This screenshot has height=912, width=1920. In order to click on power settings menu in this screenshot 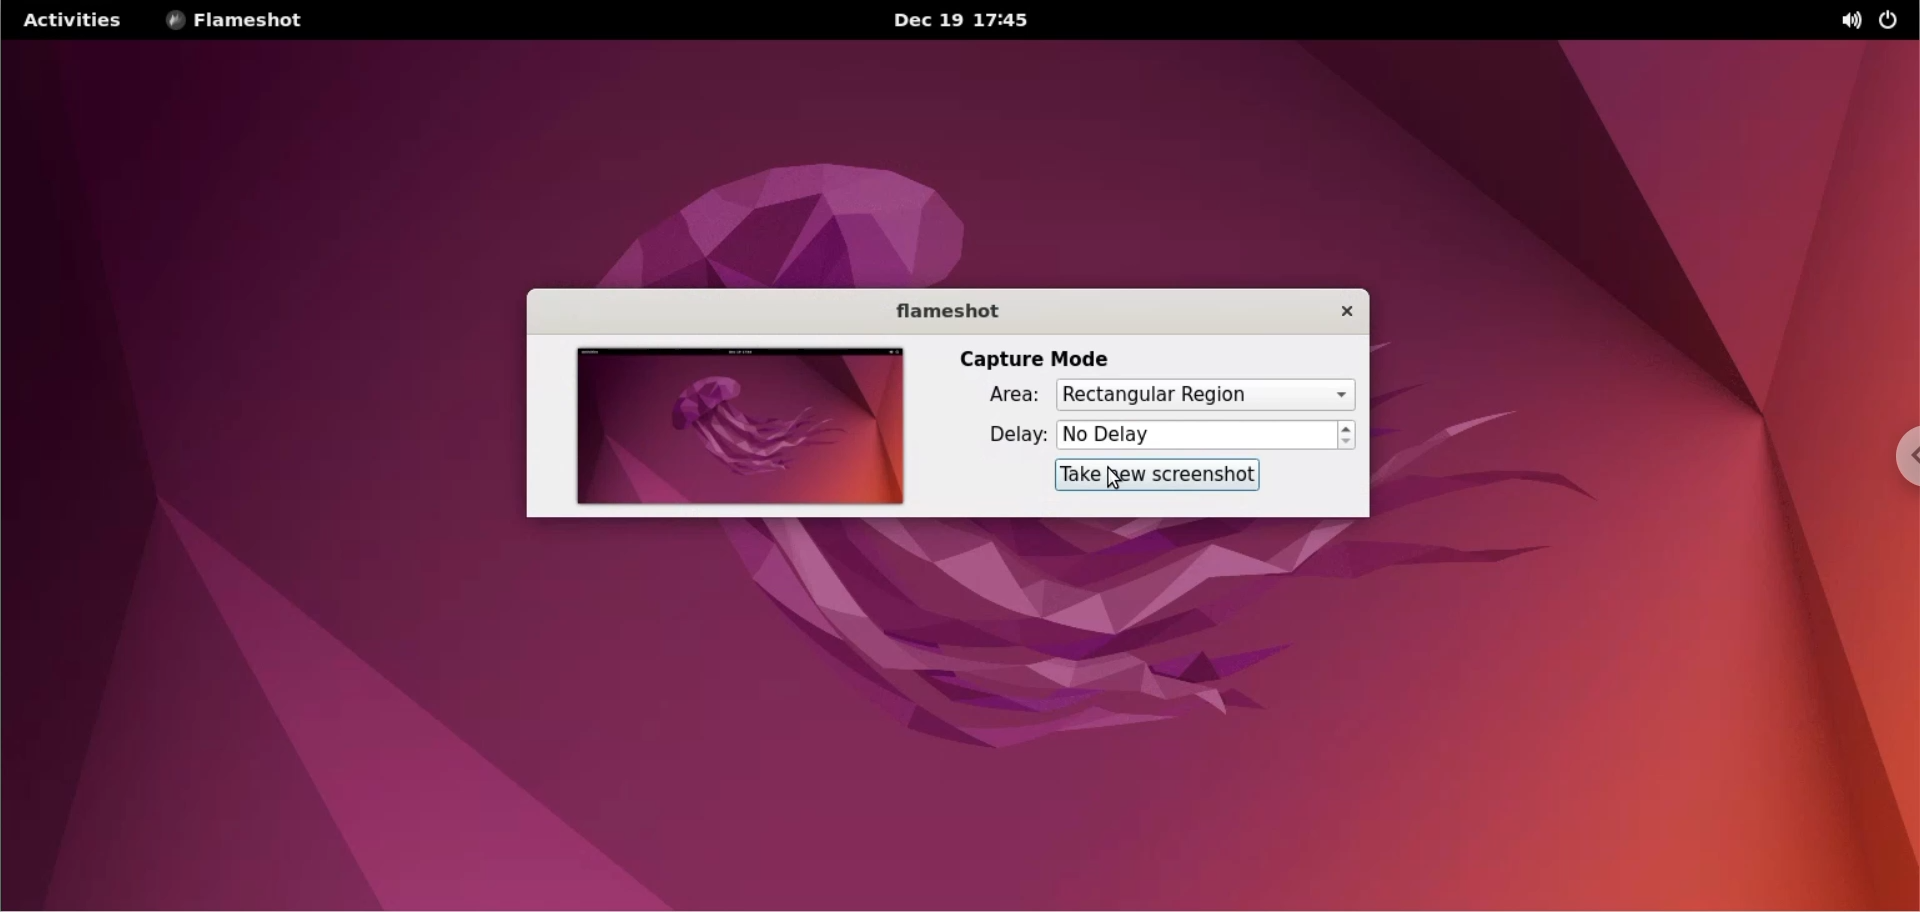, I will do `click(1896, 20)`.